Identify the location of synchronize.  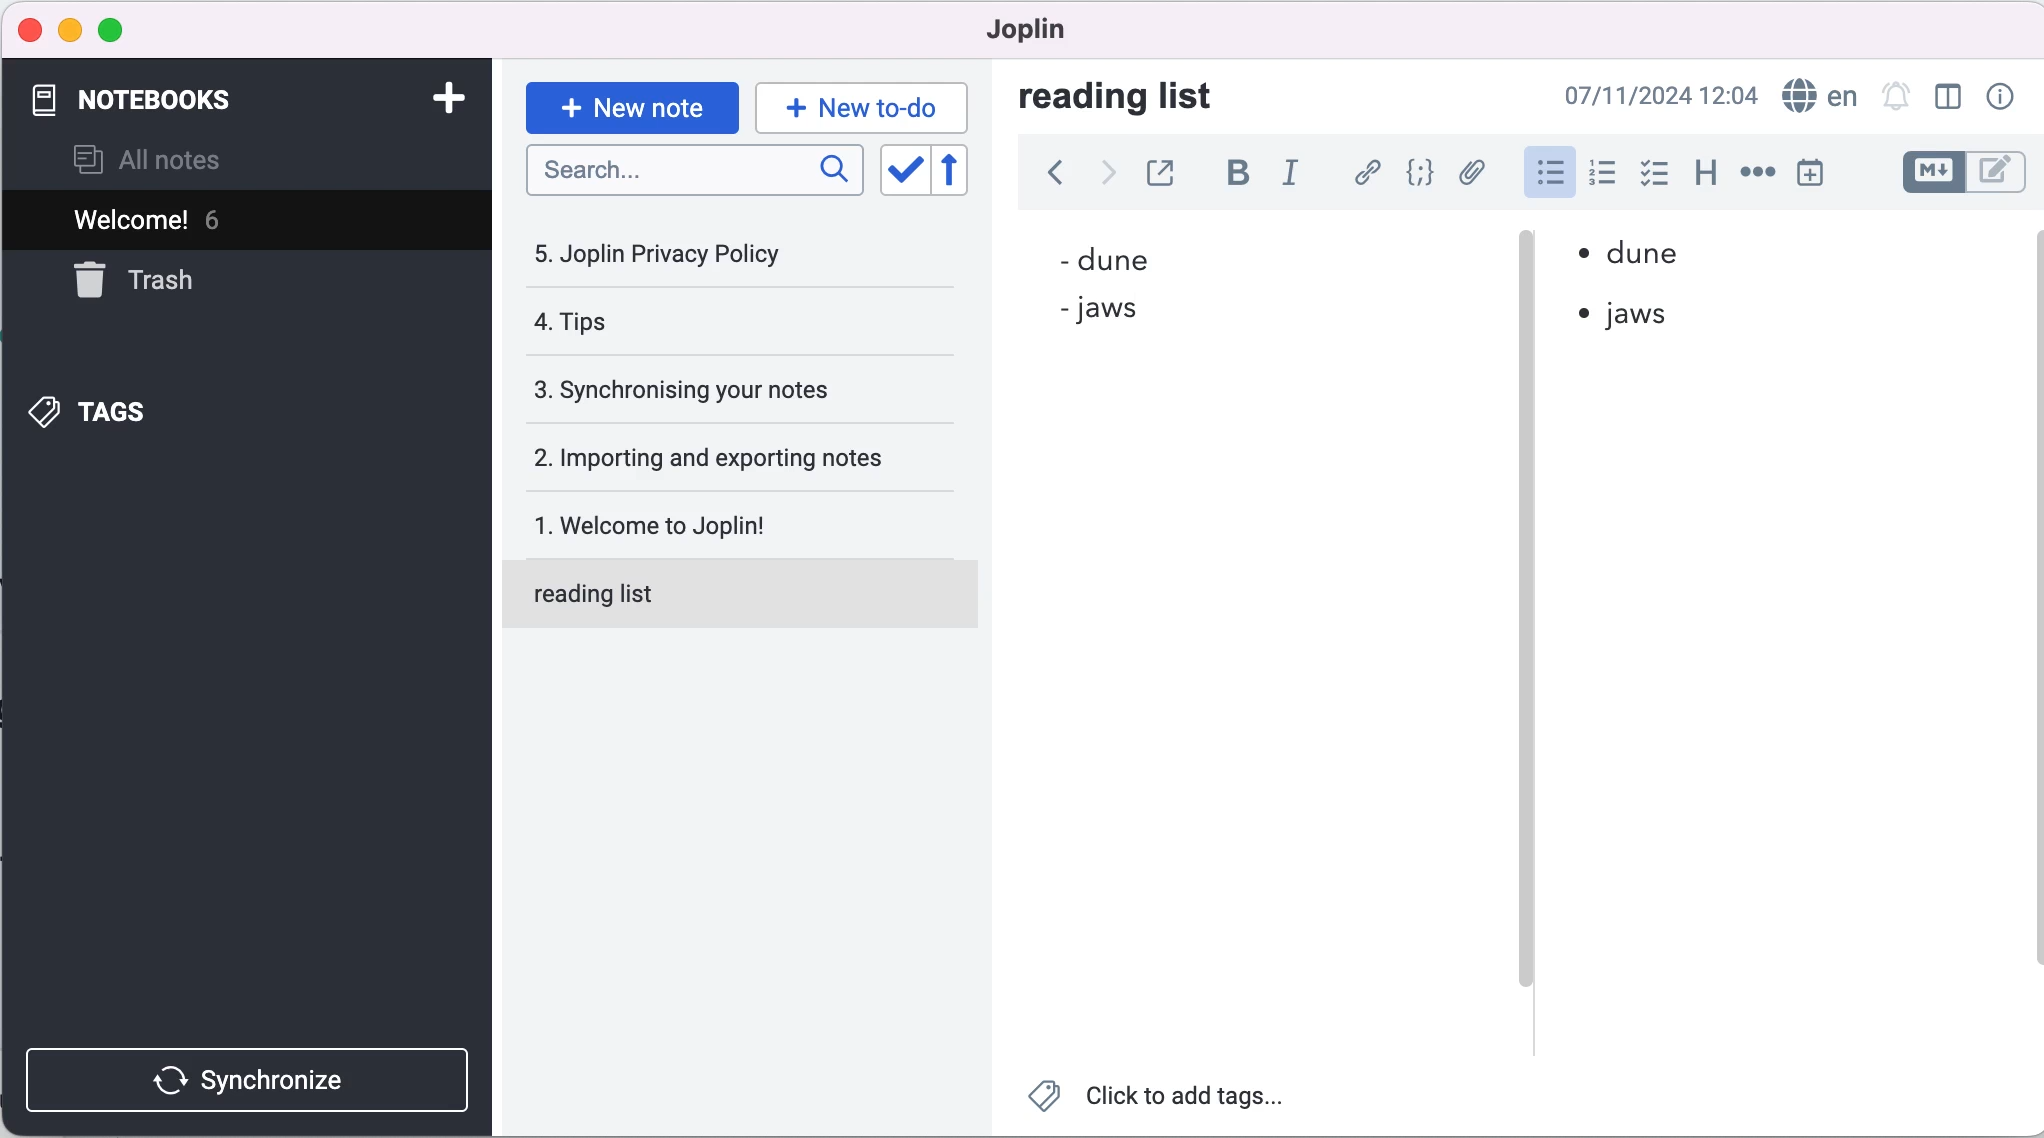
(245, 1080).